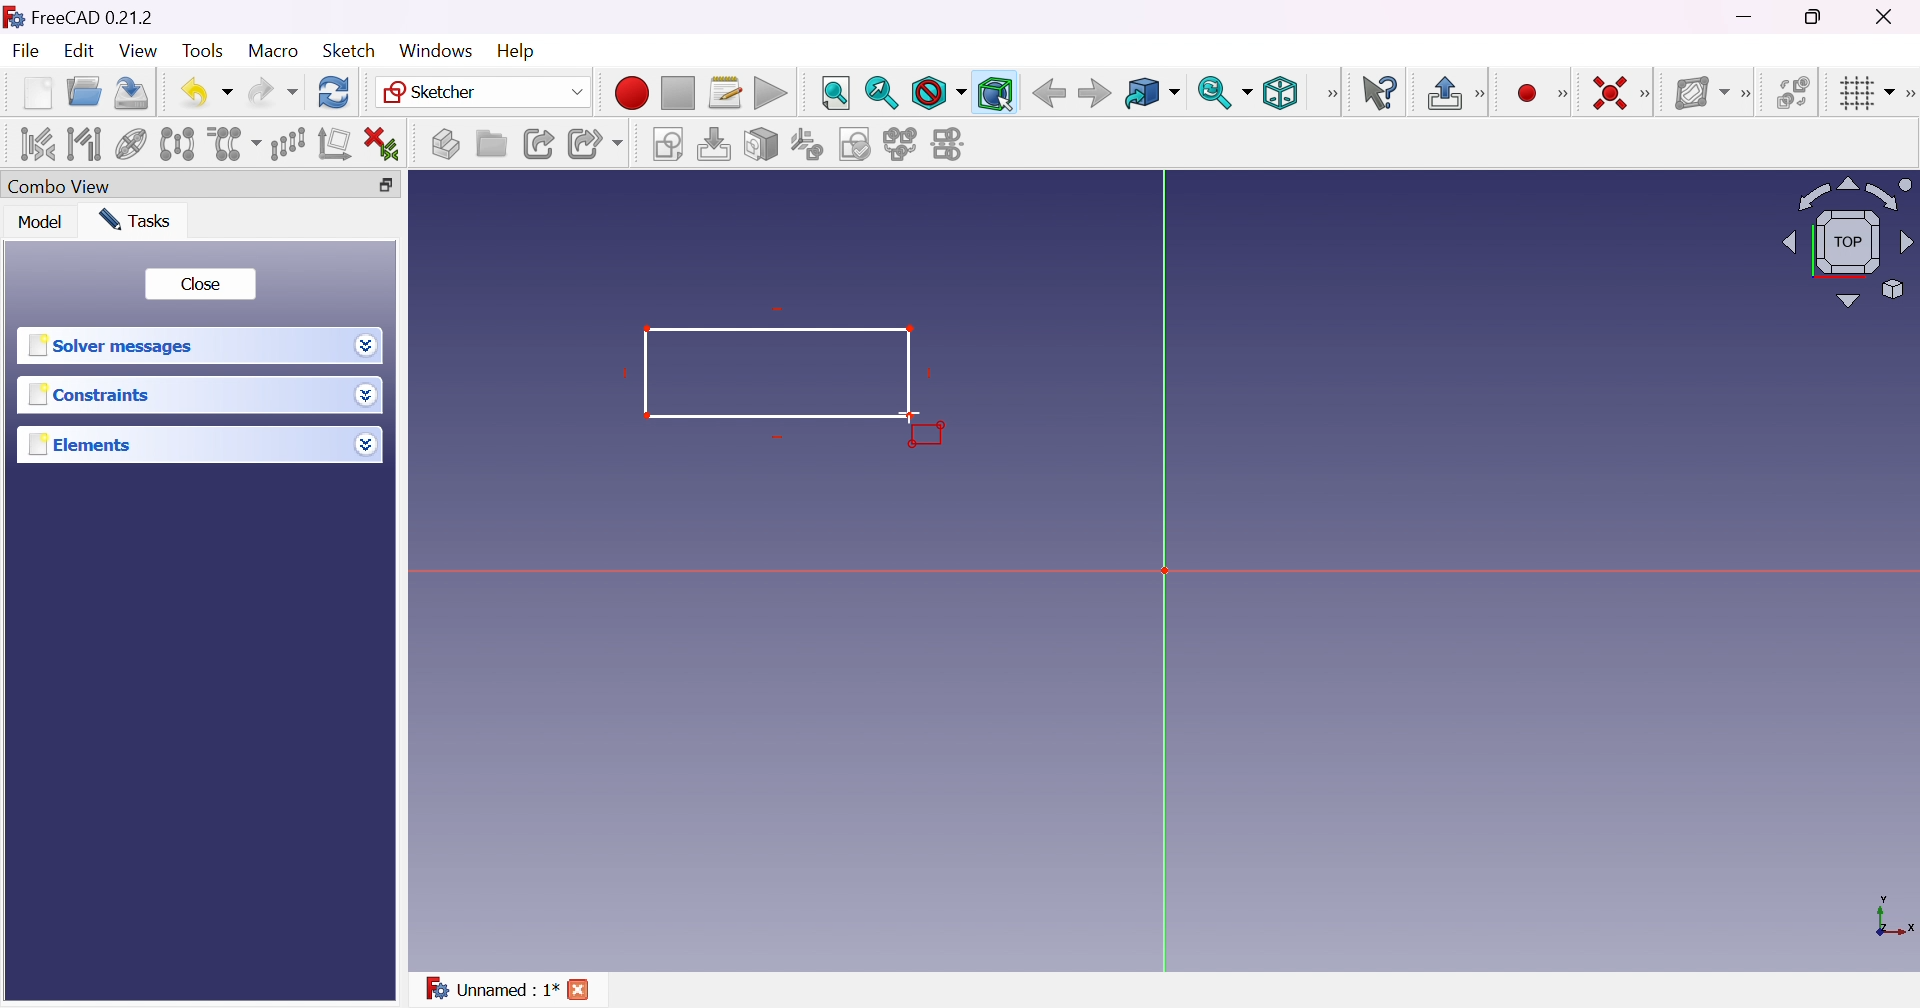 Image resolution: width=1920 pixels, height=1008 pixels. What do you see at coordinates (1094, 94) in the screenshot?
I see `Forward` at bounding box center [1094, 94].